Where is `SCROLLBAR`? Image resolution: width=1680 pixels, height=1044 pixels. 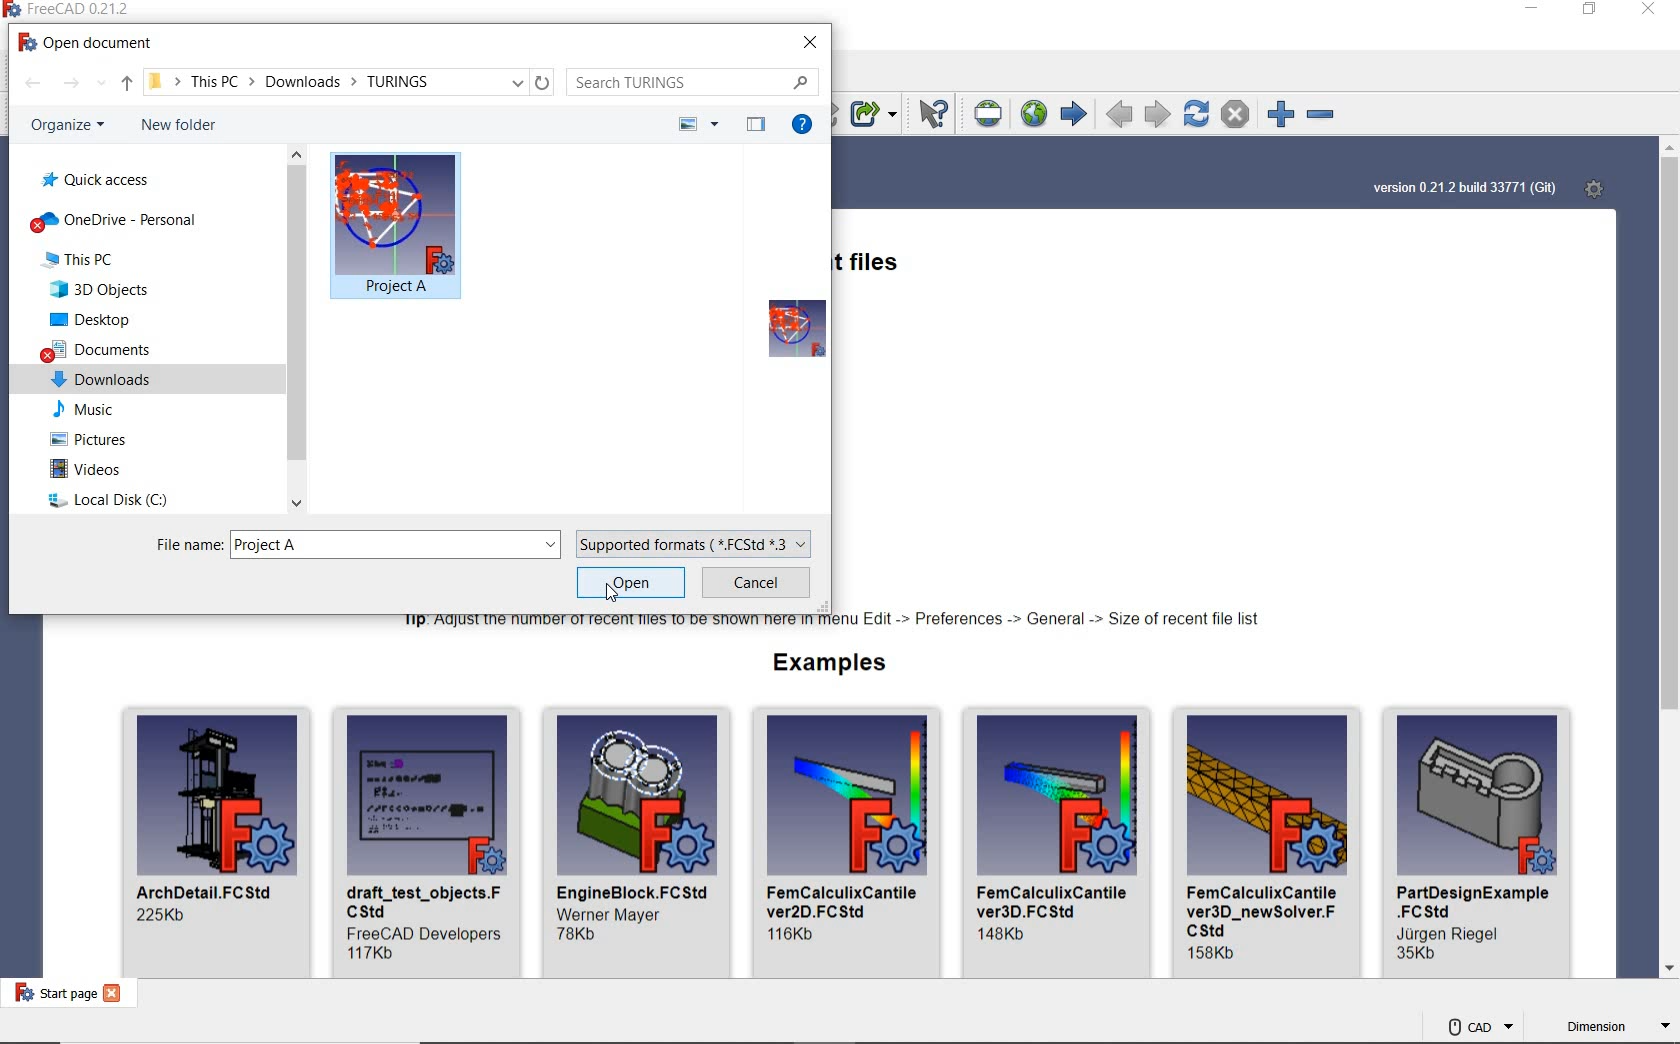 SCROLLBAR is located at coordinates (297, 330).